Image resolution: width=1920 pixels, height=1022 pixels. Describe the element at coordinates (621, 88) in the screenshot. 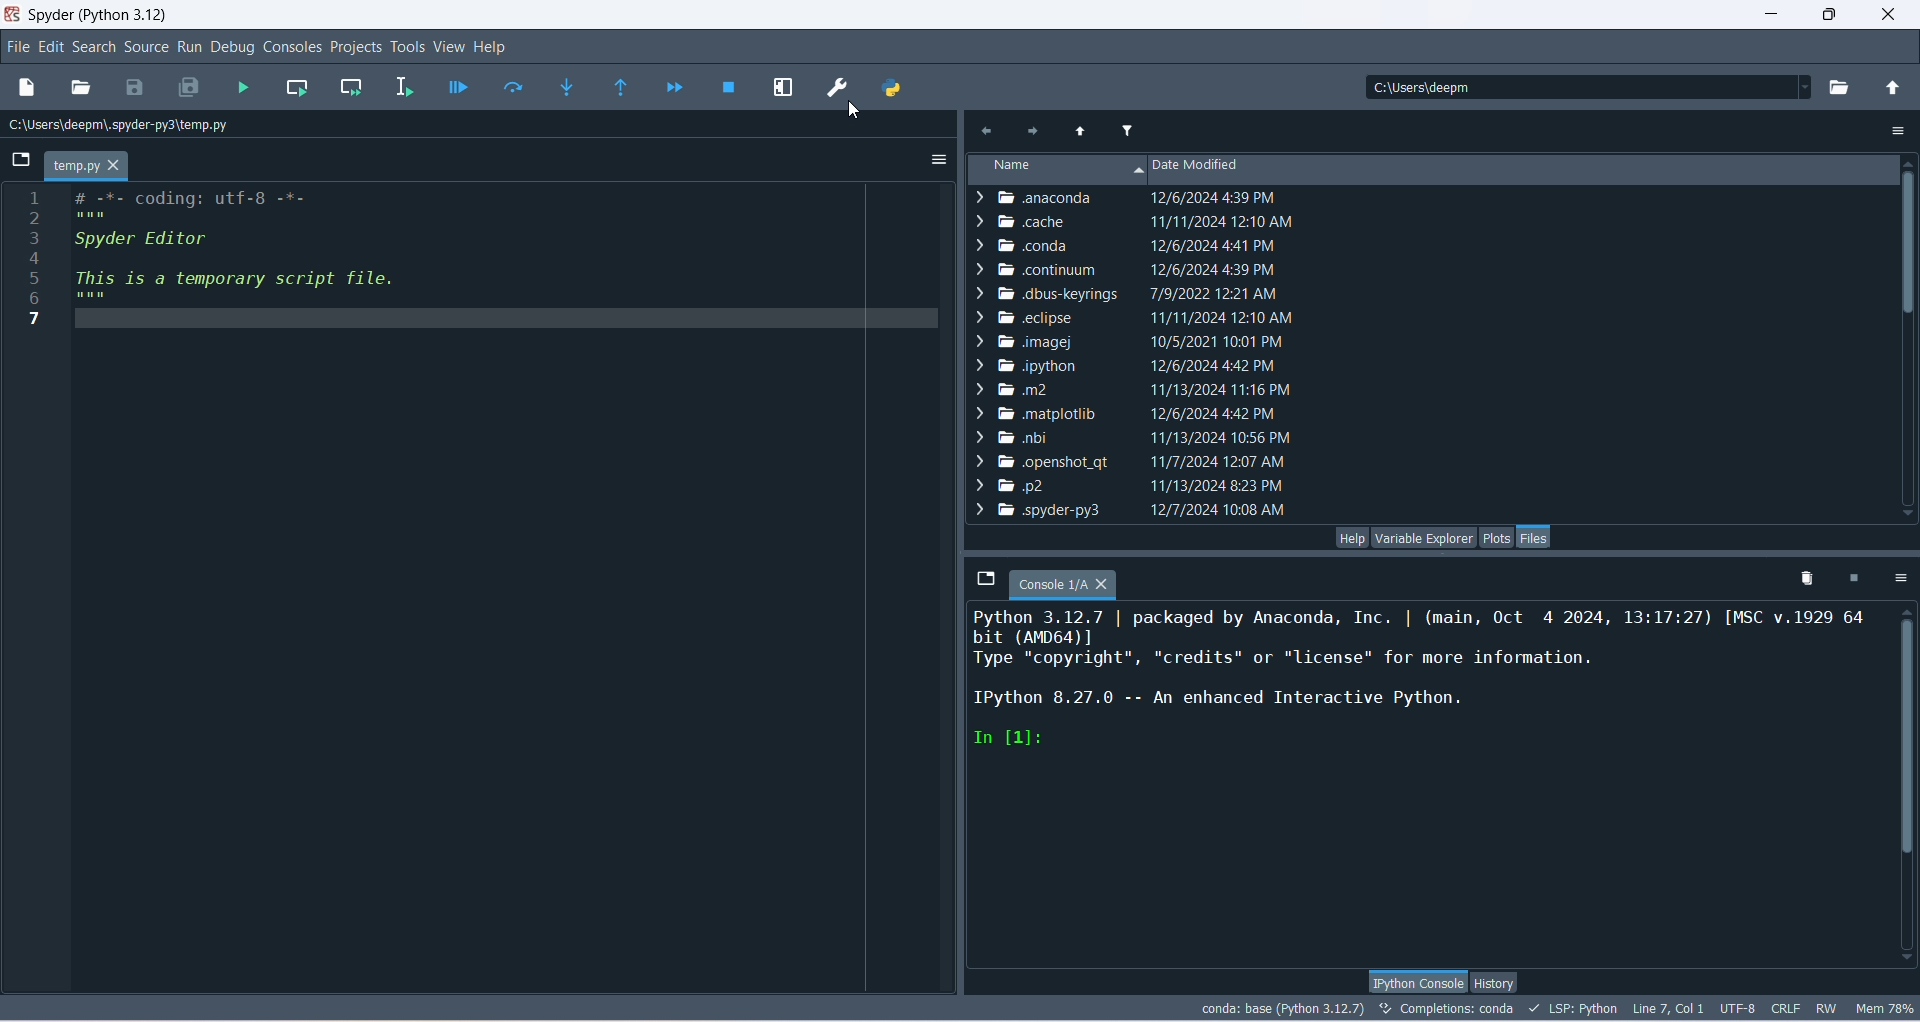

I see `run until the current function returns` at that location.